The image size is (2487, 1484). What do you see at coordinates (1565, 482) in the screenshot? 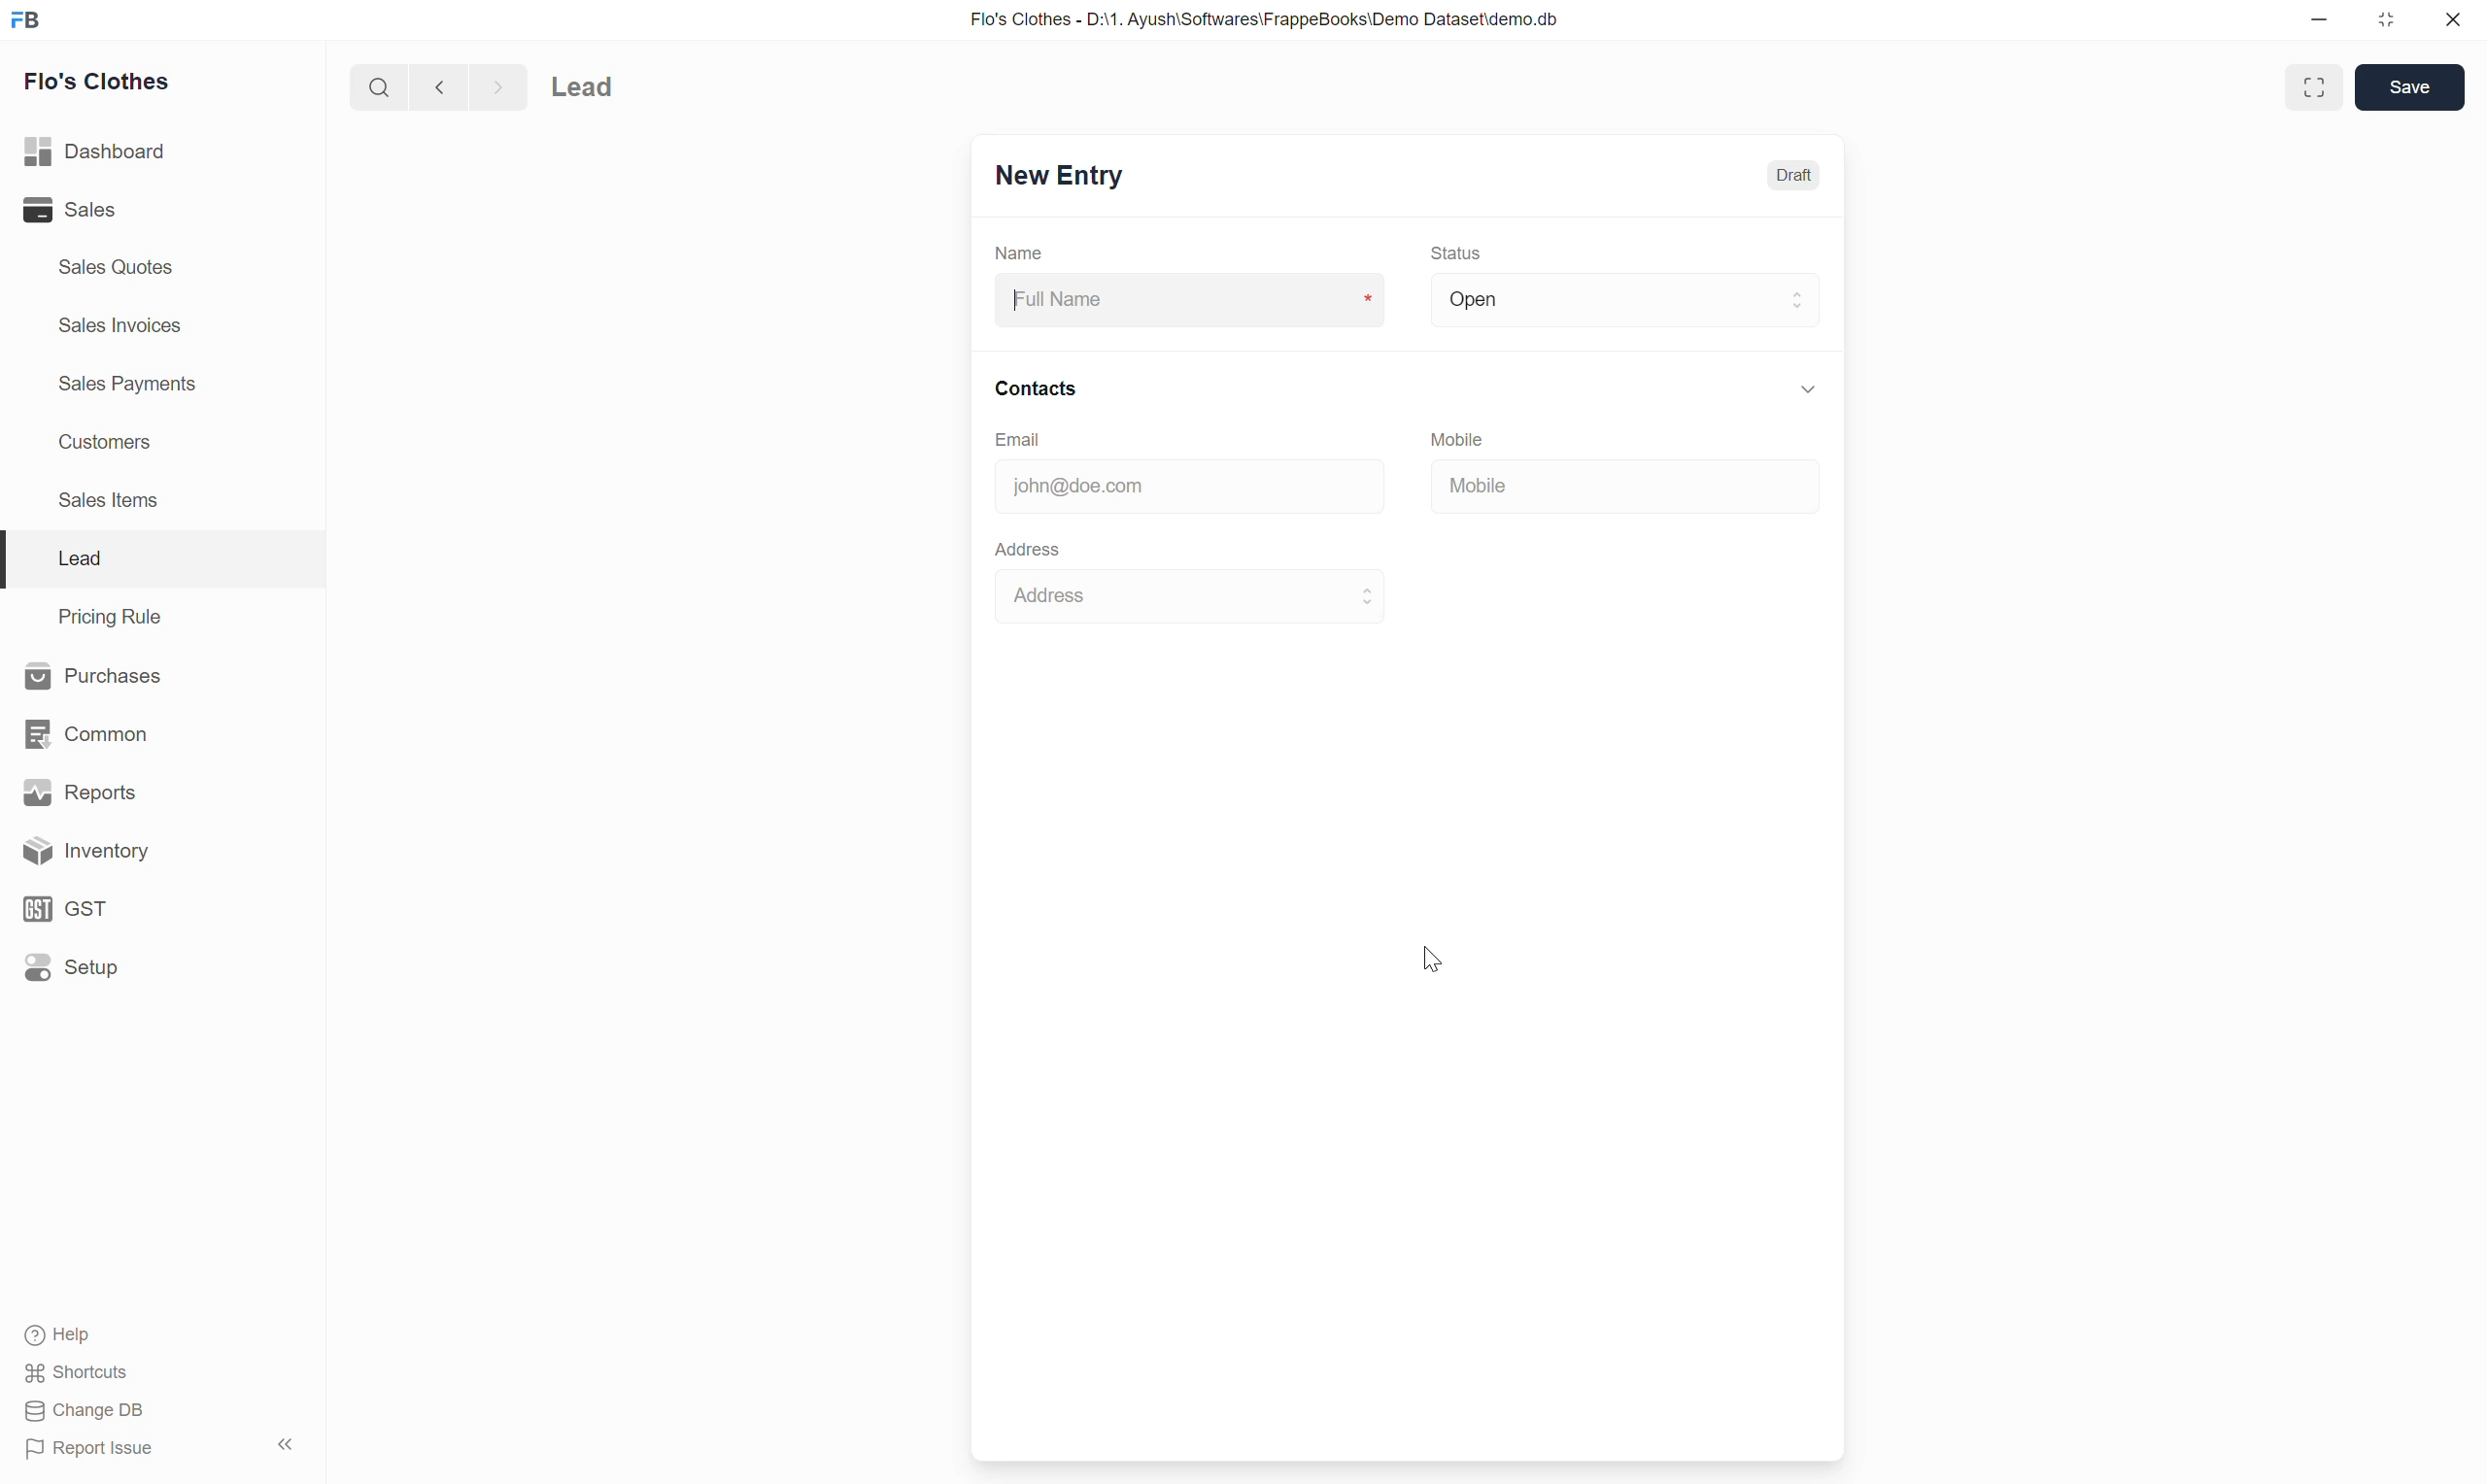
I see `Mobile` at bounding box center [1565, 482].